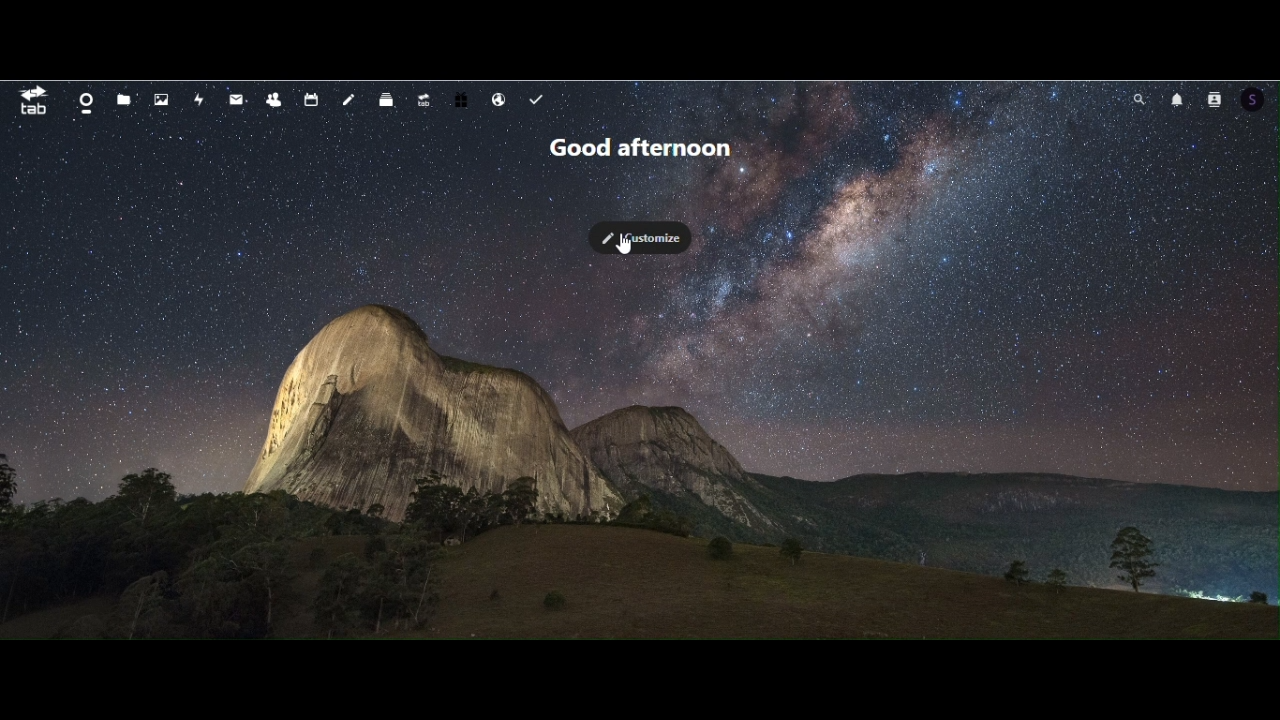 The image size is (1280, 720). What do you see at coordinates (624, 248) in the screenshot?
I see `mouse pointer` at bounding box center [624, 248].